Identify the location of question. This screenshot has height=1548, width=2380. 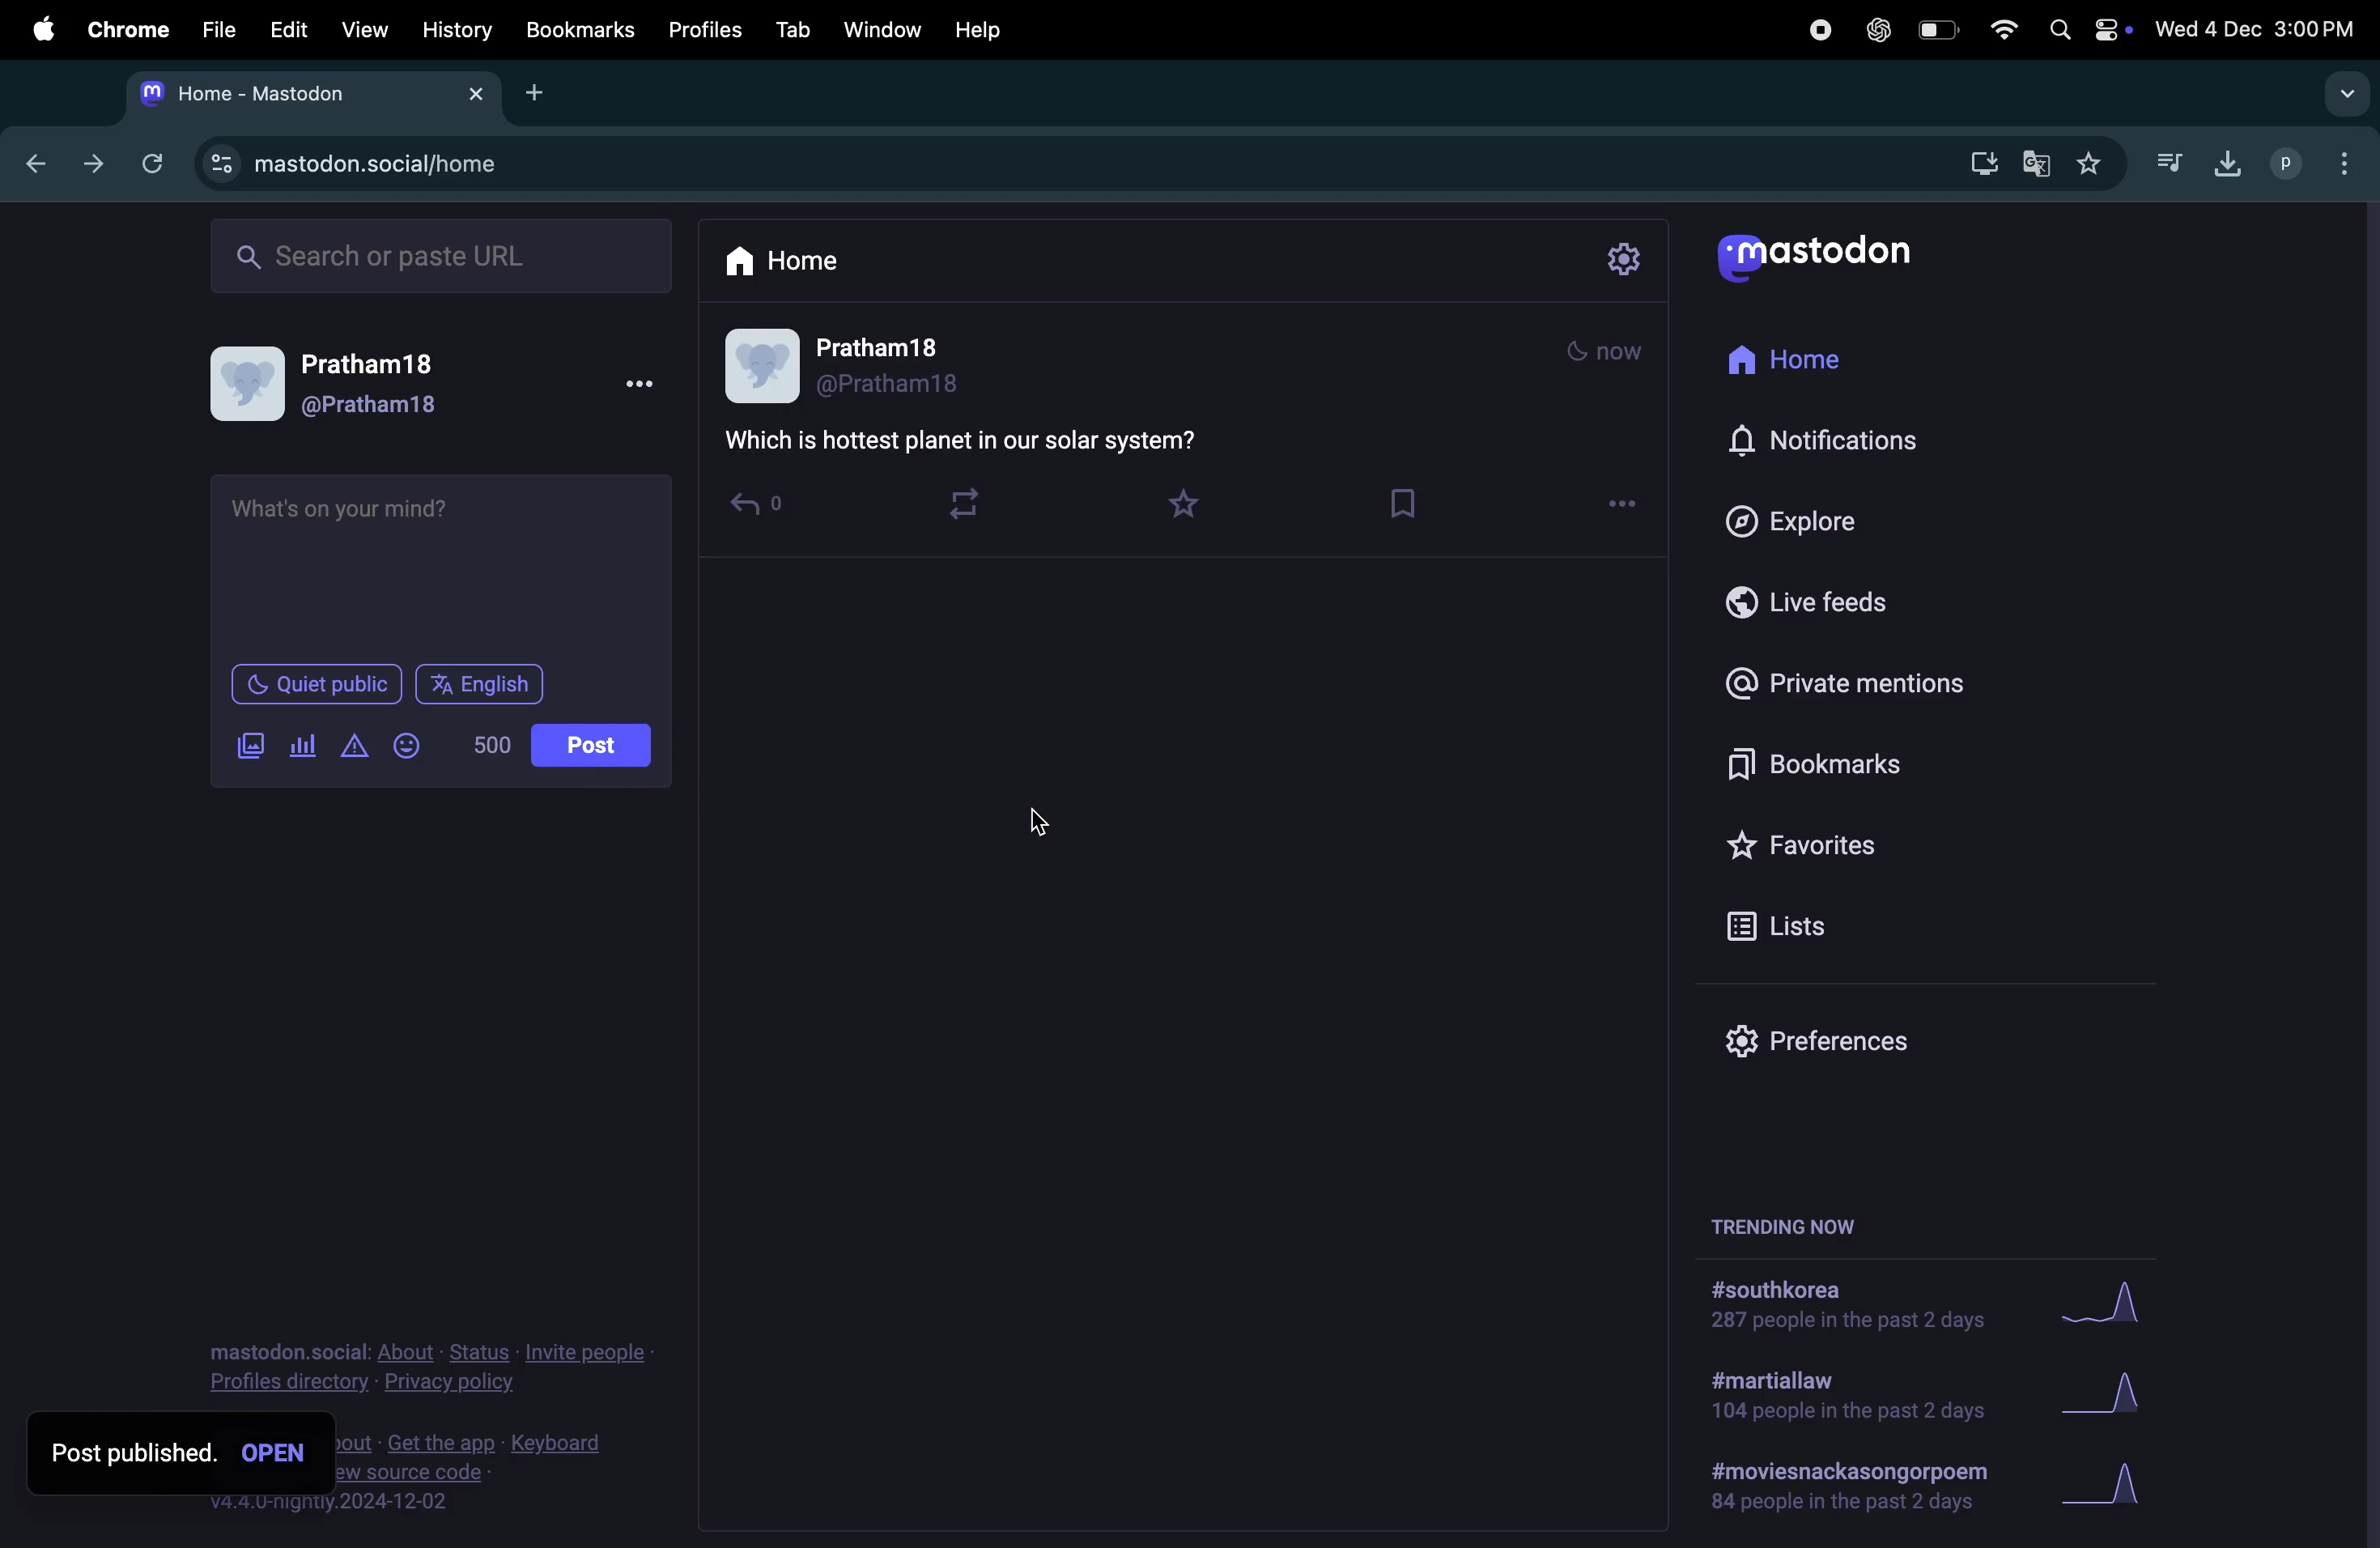
(414, 520).